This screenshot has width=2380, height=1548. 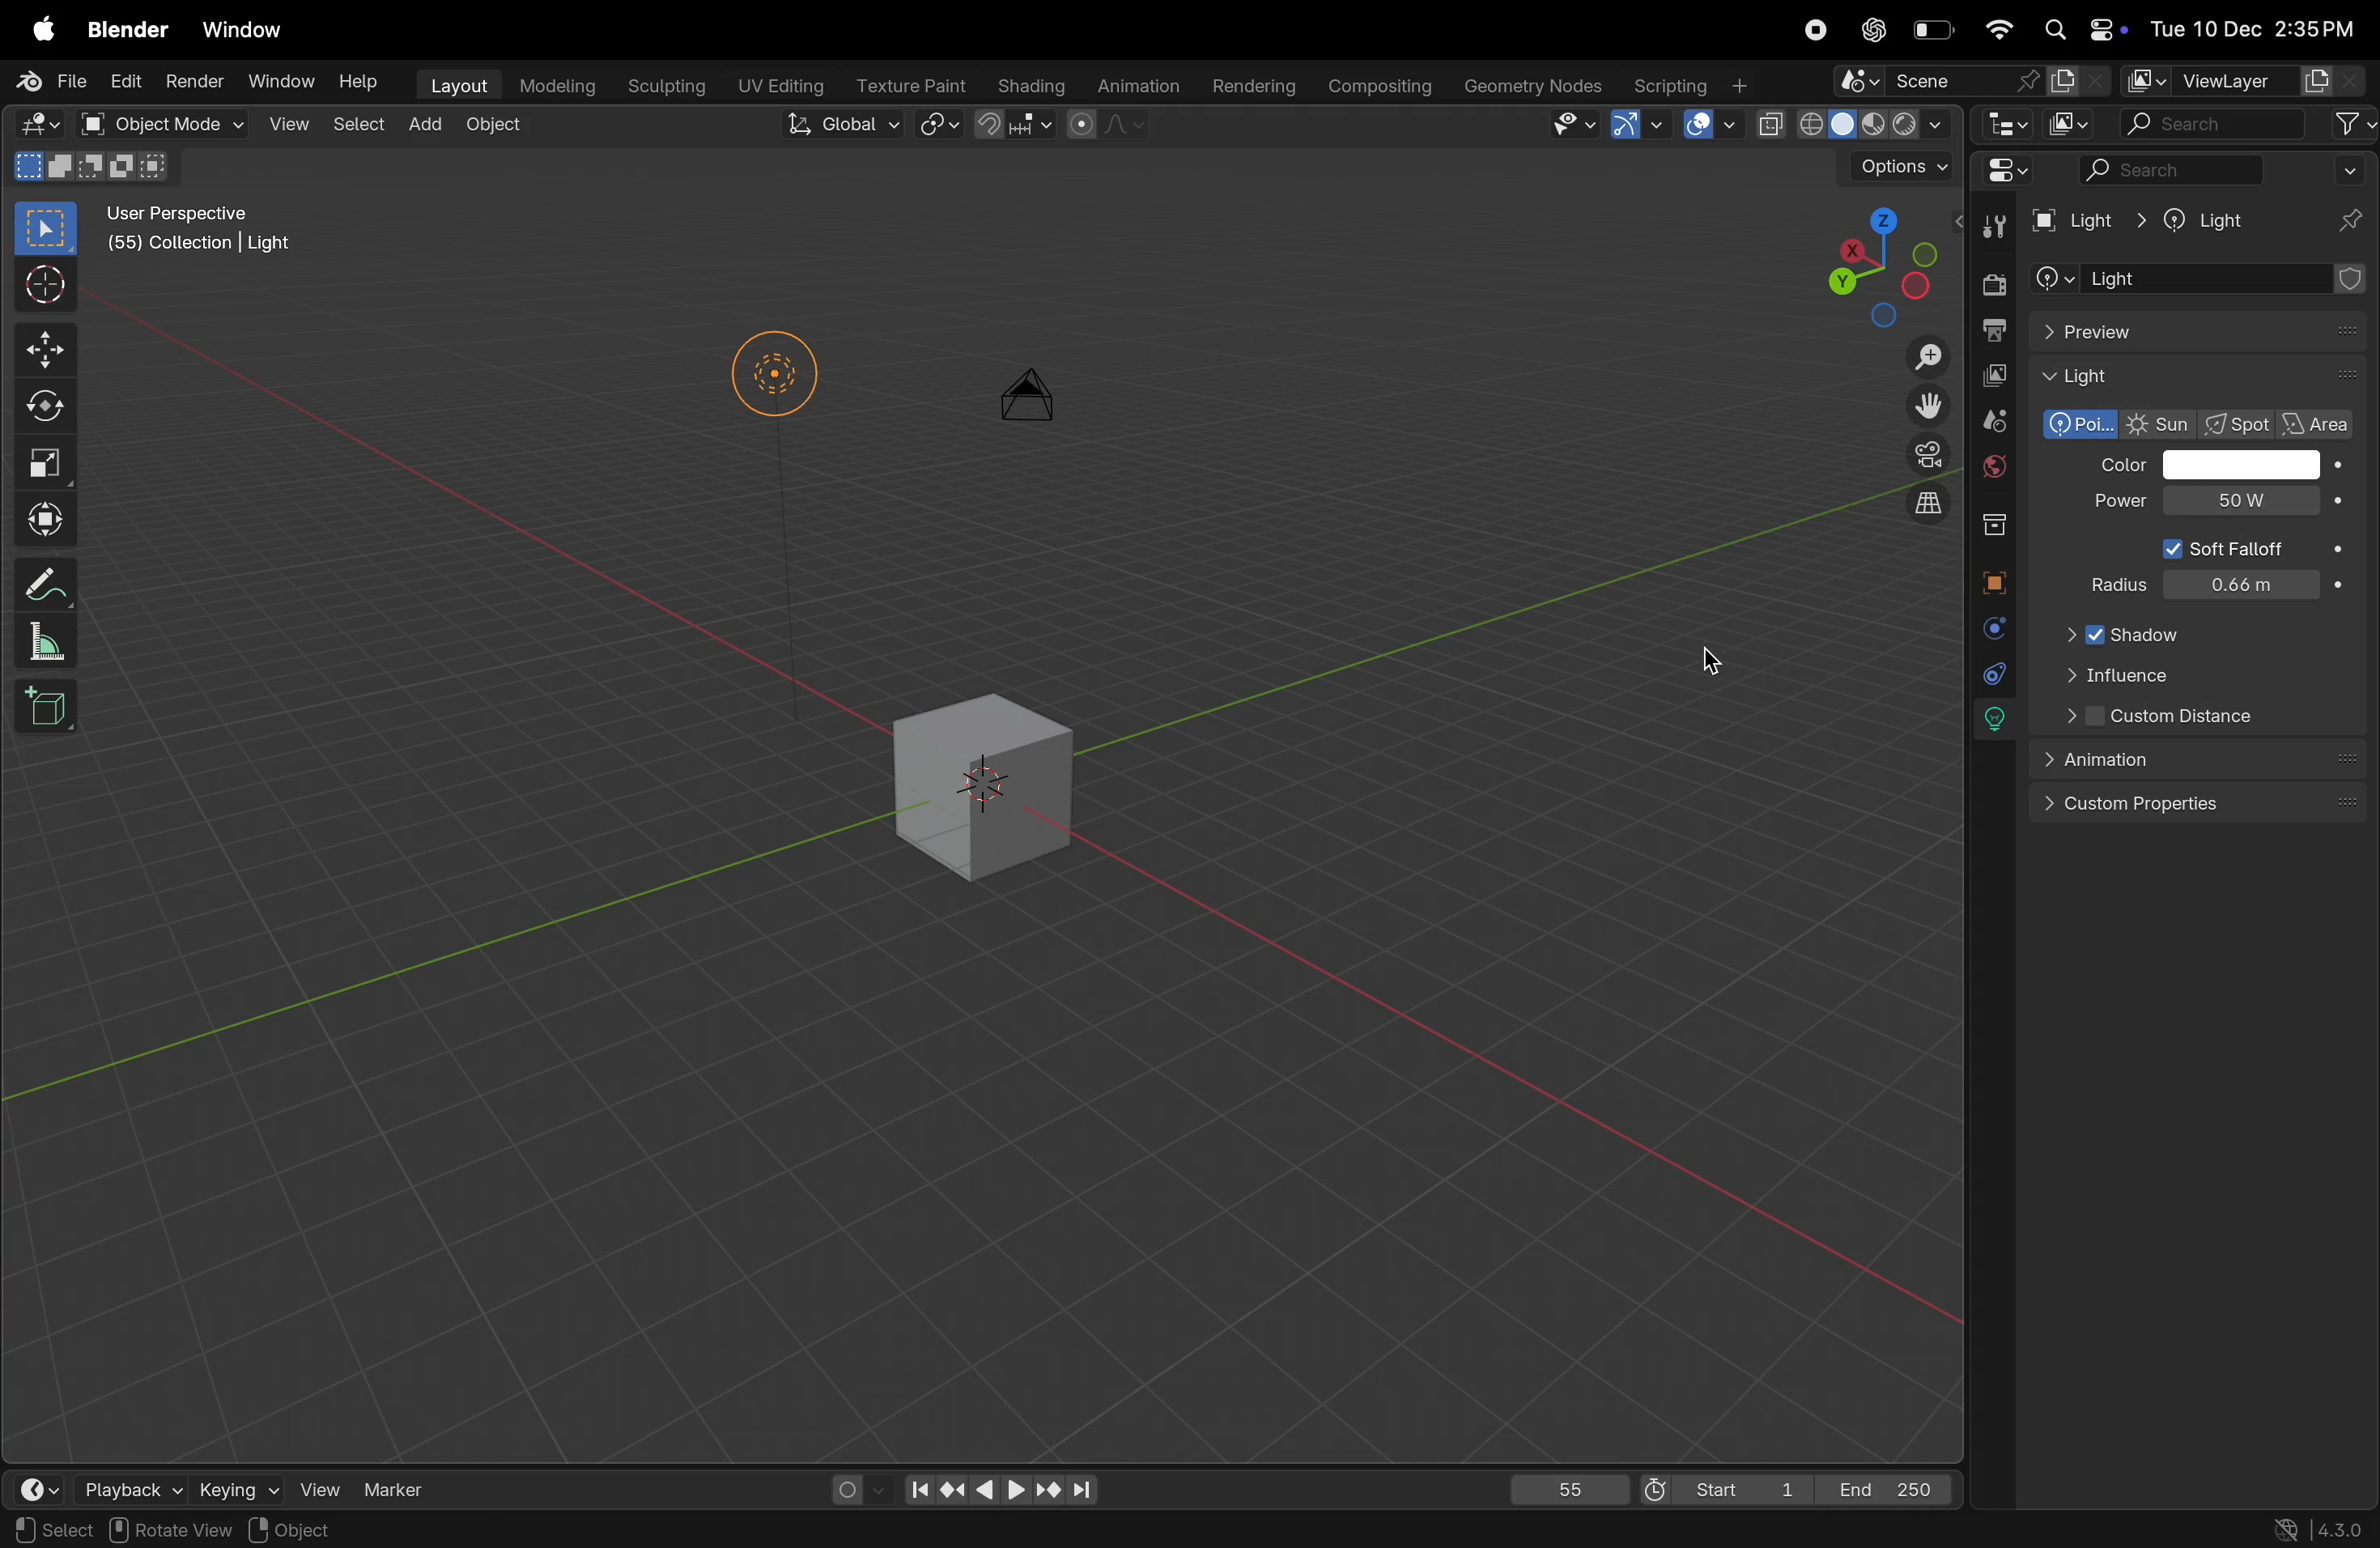 I want to click on playback contorls, so click(x=996, y=1485).